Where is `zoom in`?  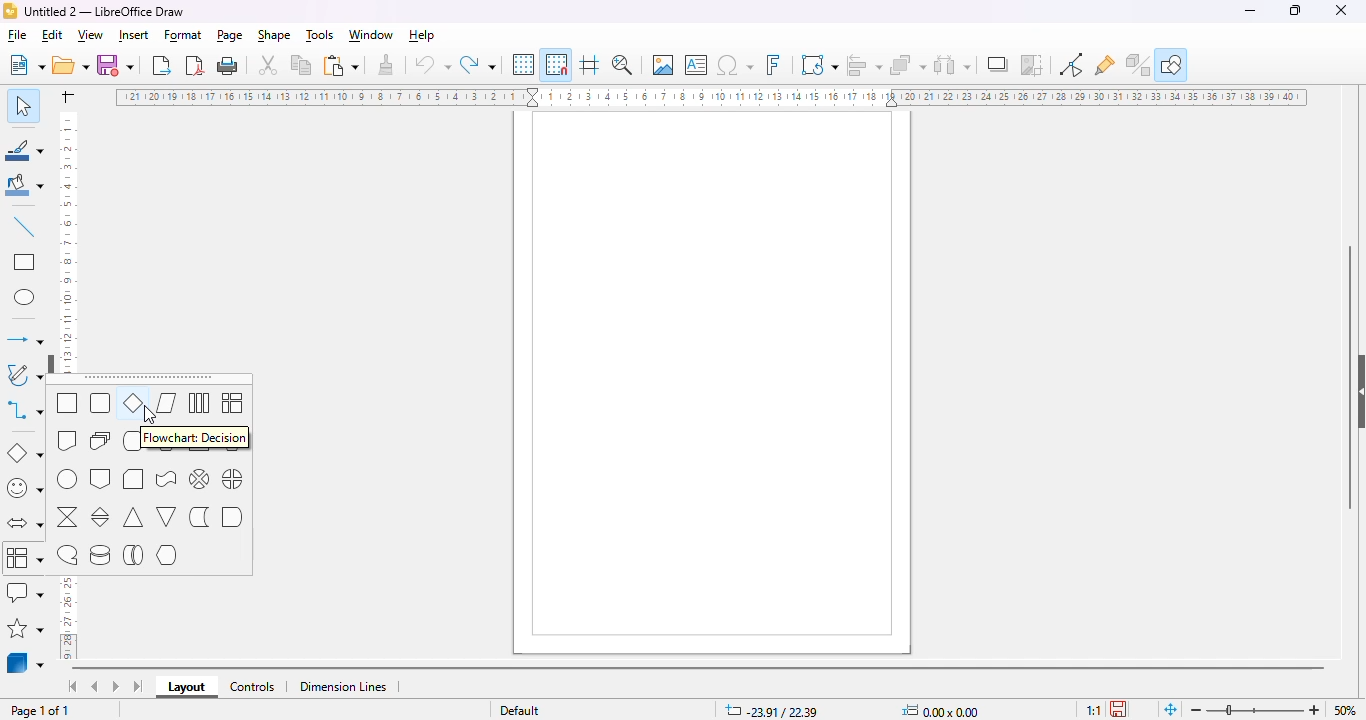
zoom in is located at coordinates (1314, 709).